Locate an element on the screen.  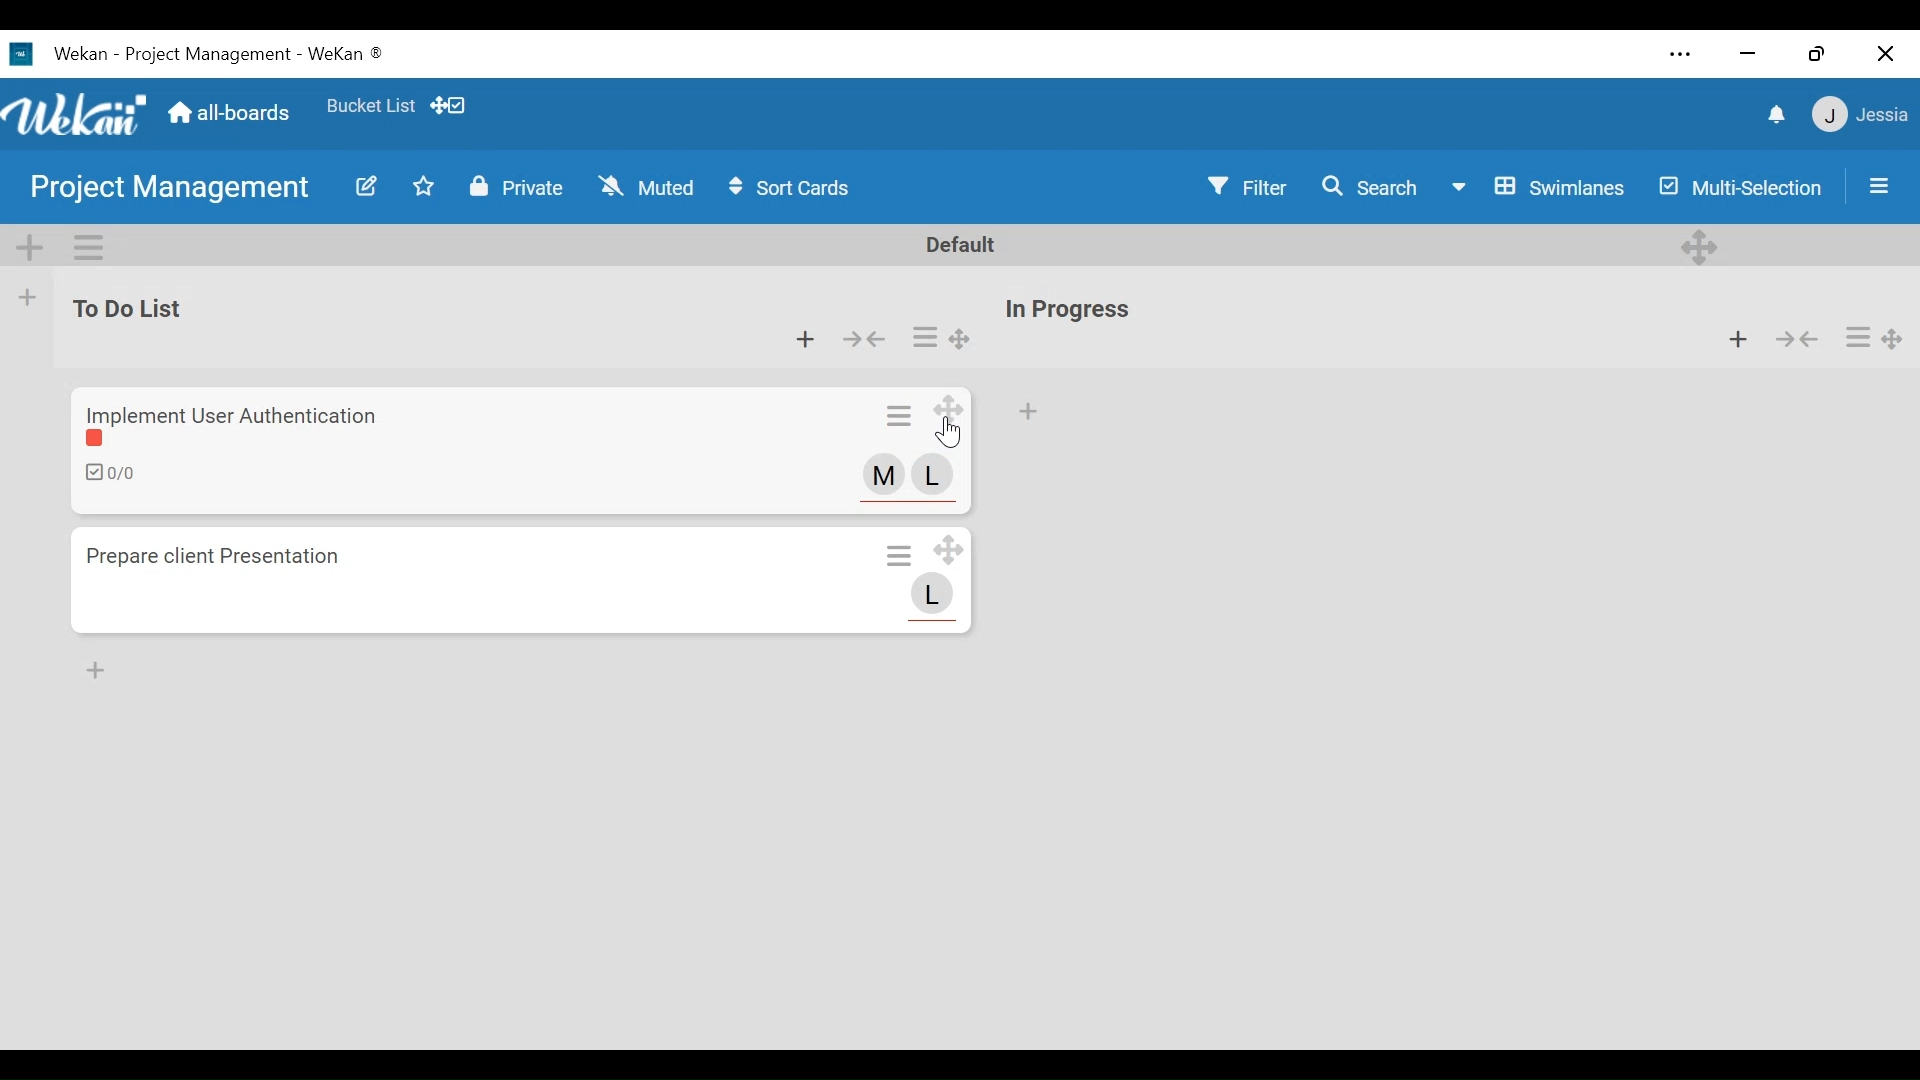
Search is located at coordinates (1373, 187).